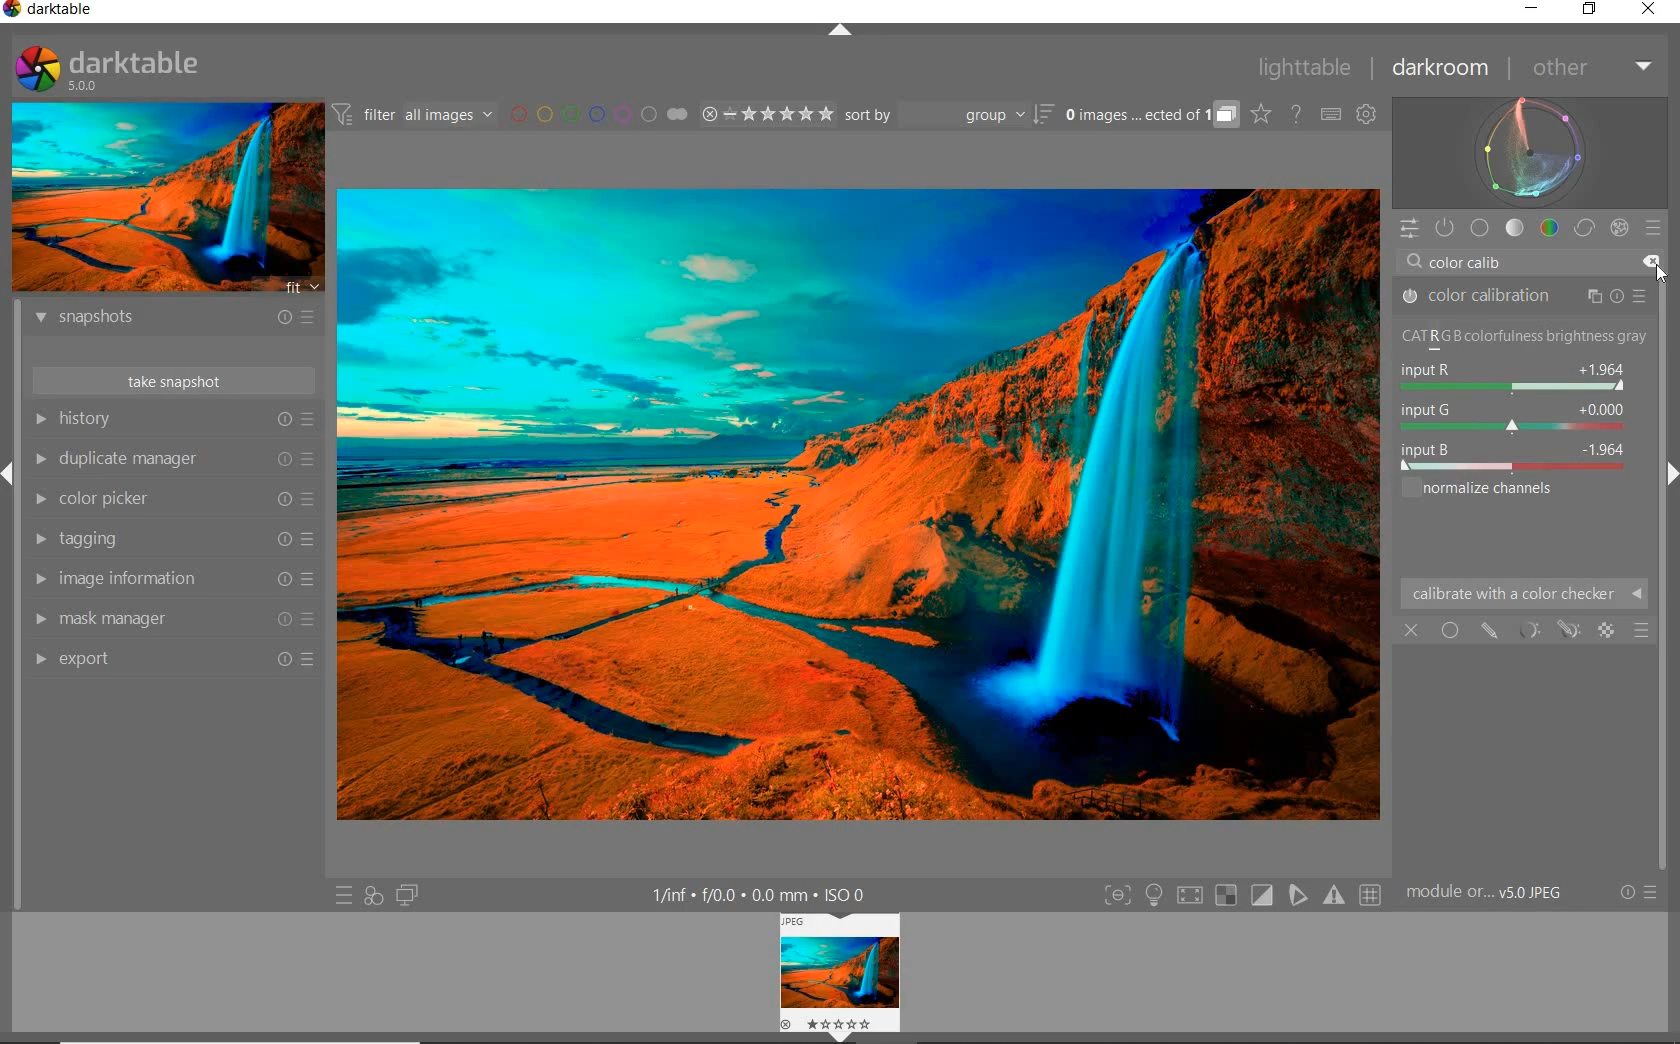 The image size is (1680, 1044). What do you see at coordinates (173, 539) in the screenshot?
I see `tagging` at bounding box center [173, 539].